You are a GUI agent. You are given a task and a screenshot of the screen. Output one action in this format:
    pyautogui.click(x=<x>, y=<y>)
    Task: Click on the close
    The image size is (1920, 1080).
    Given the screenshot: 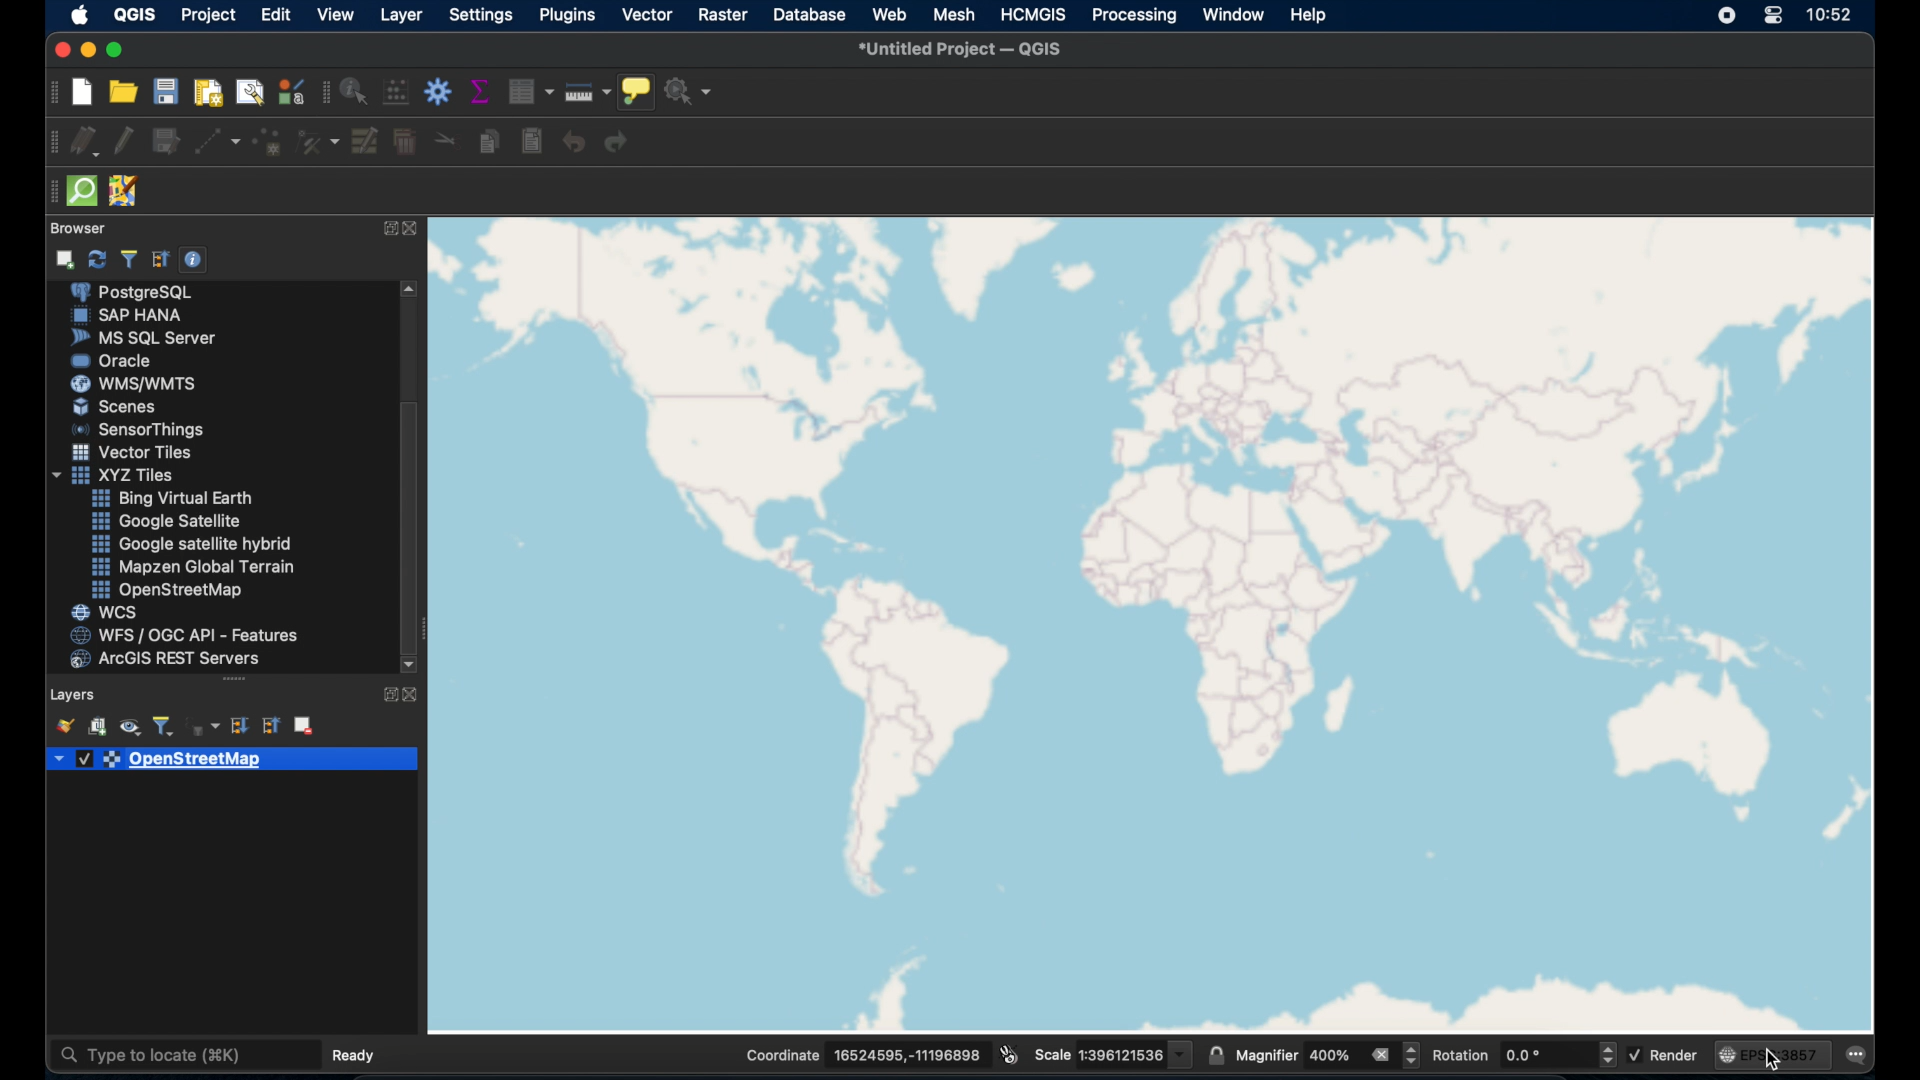 What is the action you would take?
    pyautogui.click(x=416, y=696)
    